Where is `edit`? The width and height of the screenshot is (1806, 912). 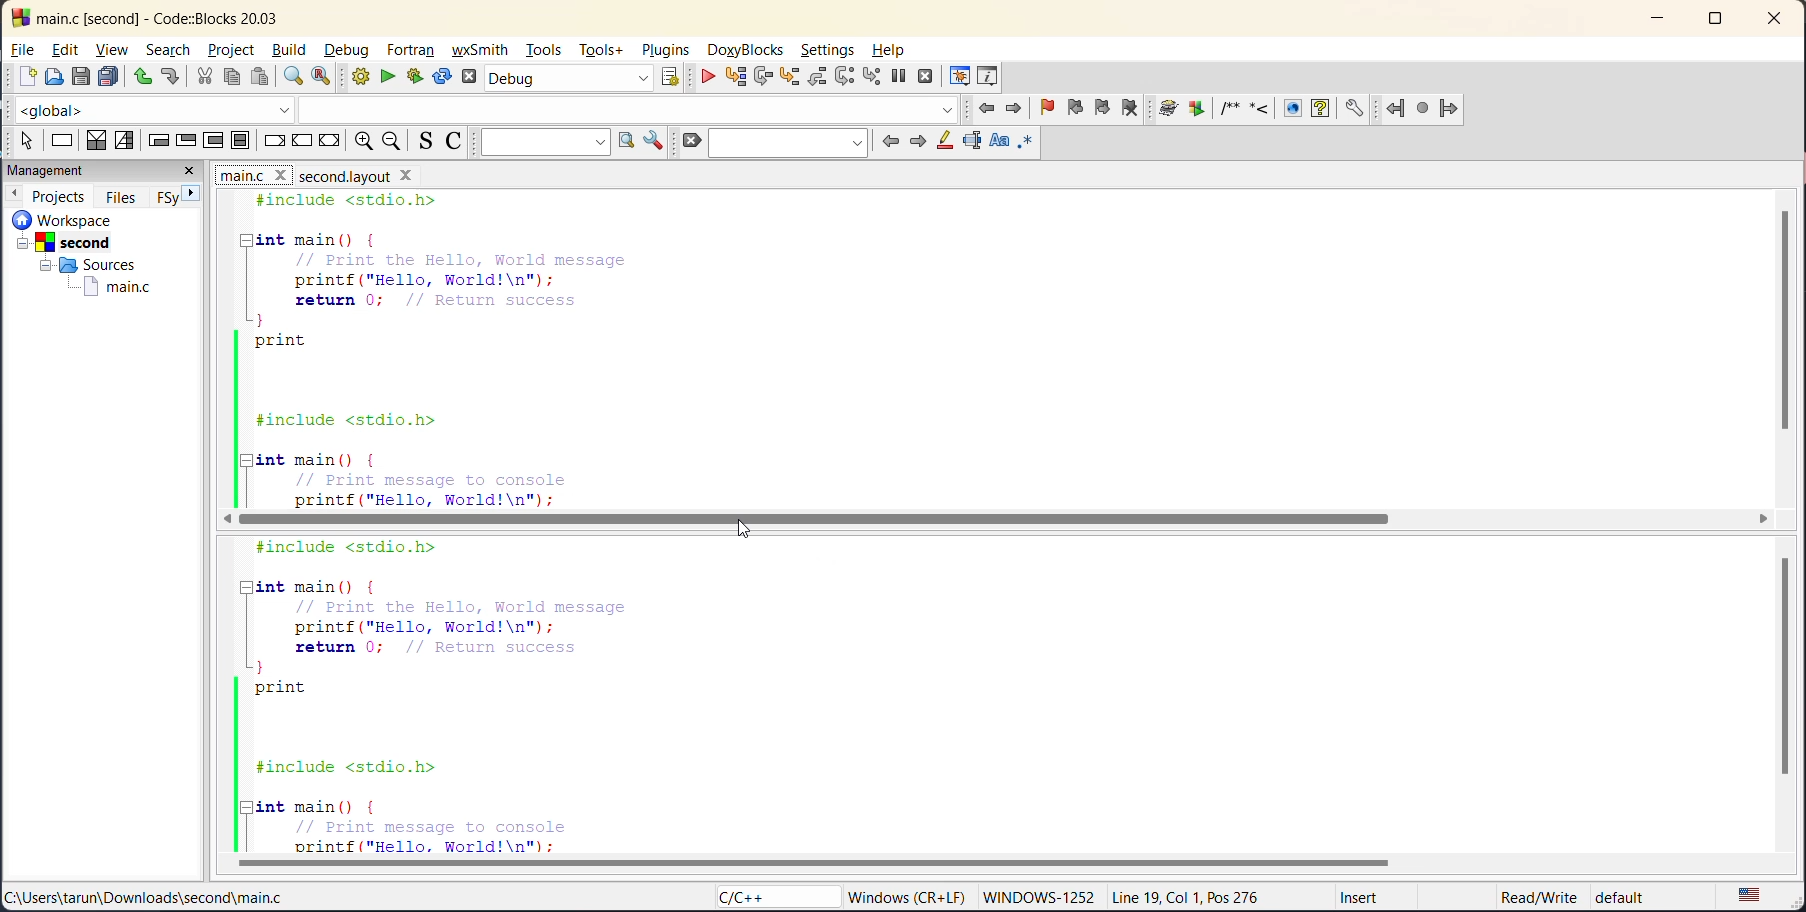
edit is located at coordinates (70, 48).